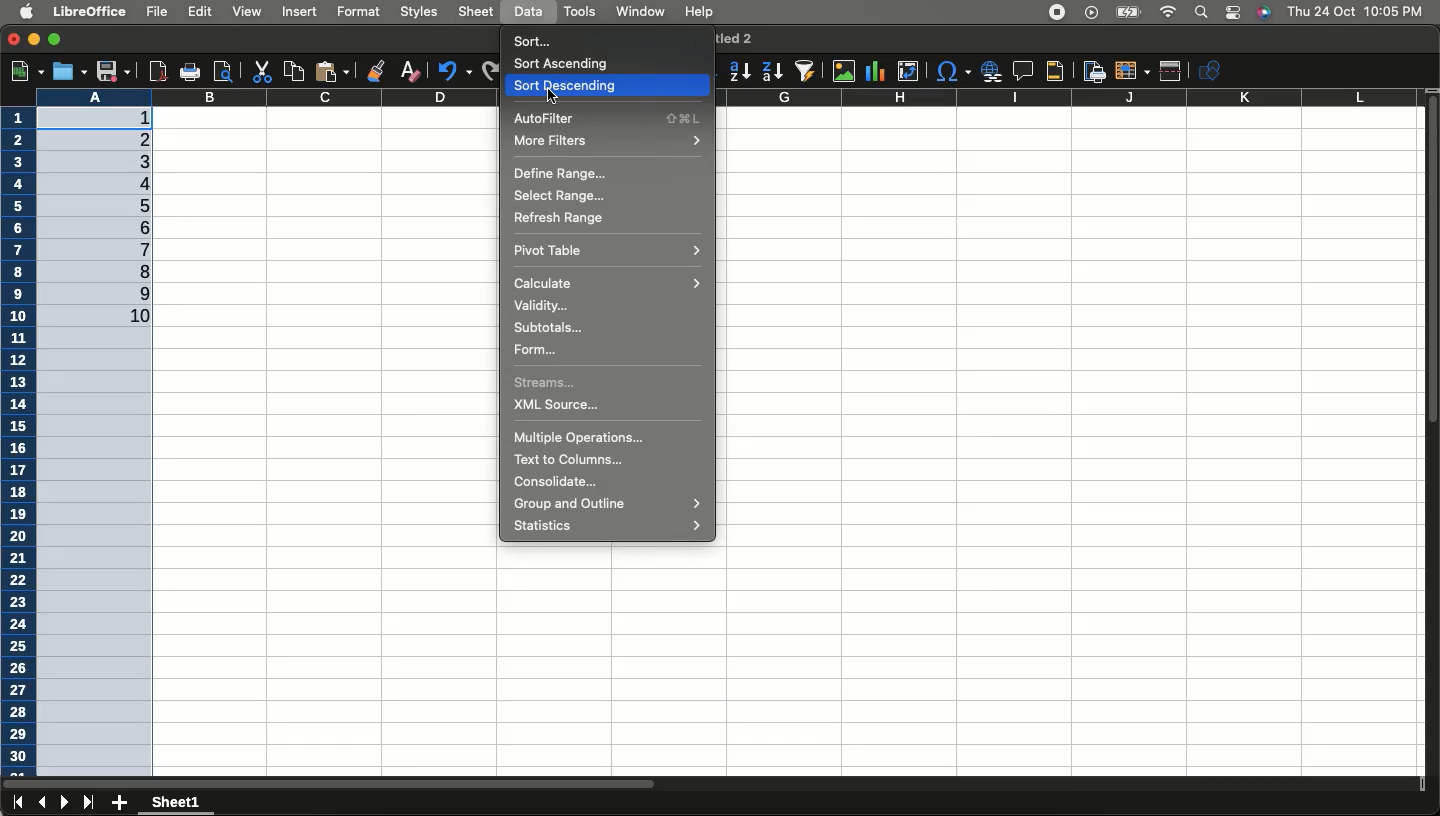  What do you see at coordinates (536, 40) in the screenshot?
I see `Sort...` at bounding box center [536, 40].